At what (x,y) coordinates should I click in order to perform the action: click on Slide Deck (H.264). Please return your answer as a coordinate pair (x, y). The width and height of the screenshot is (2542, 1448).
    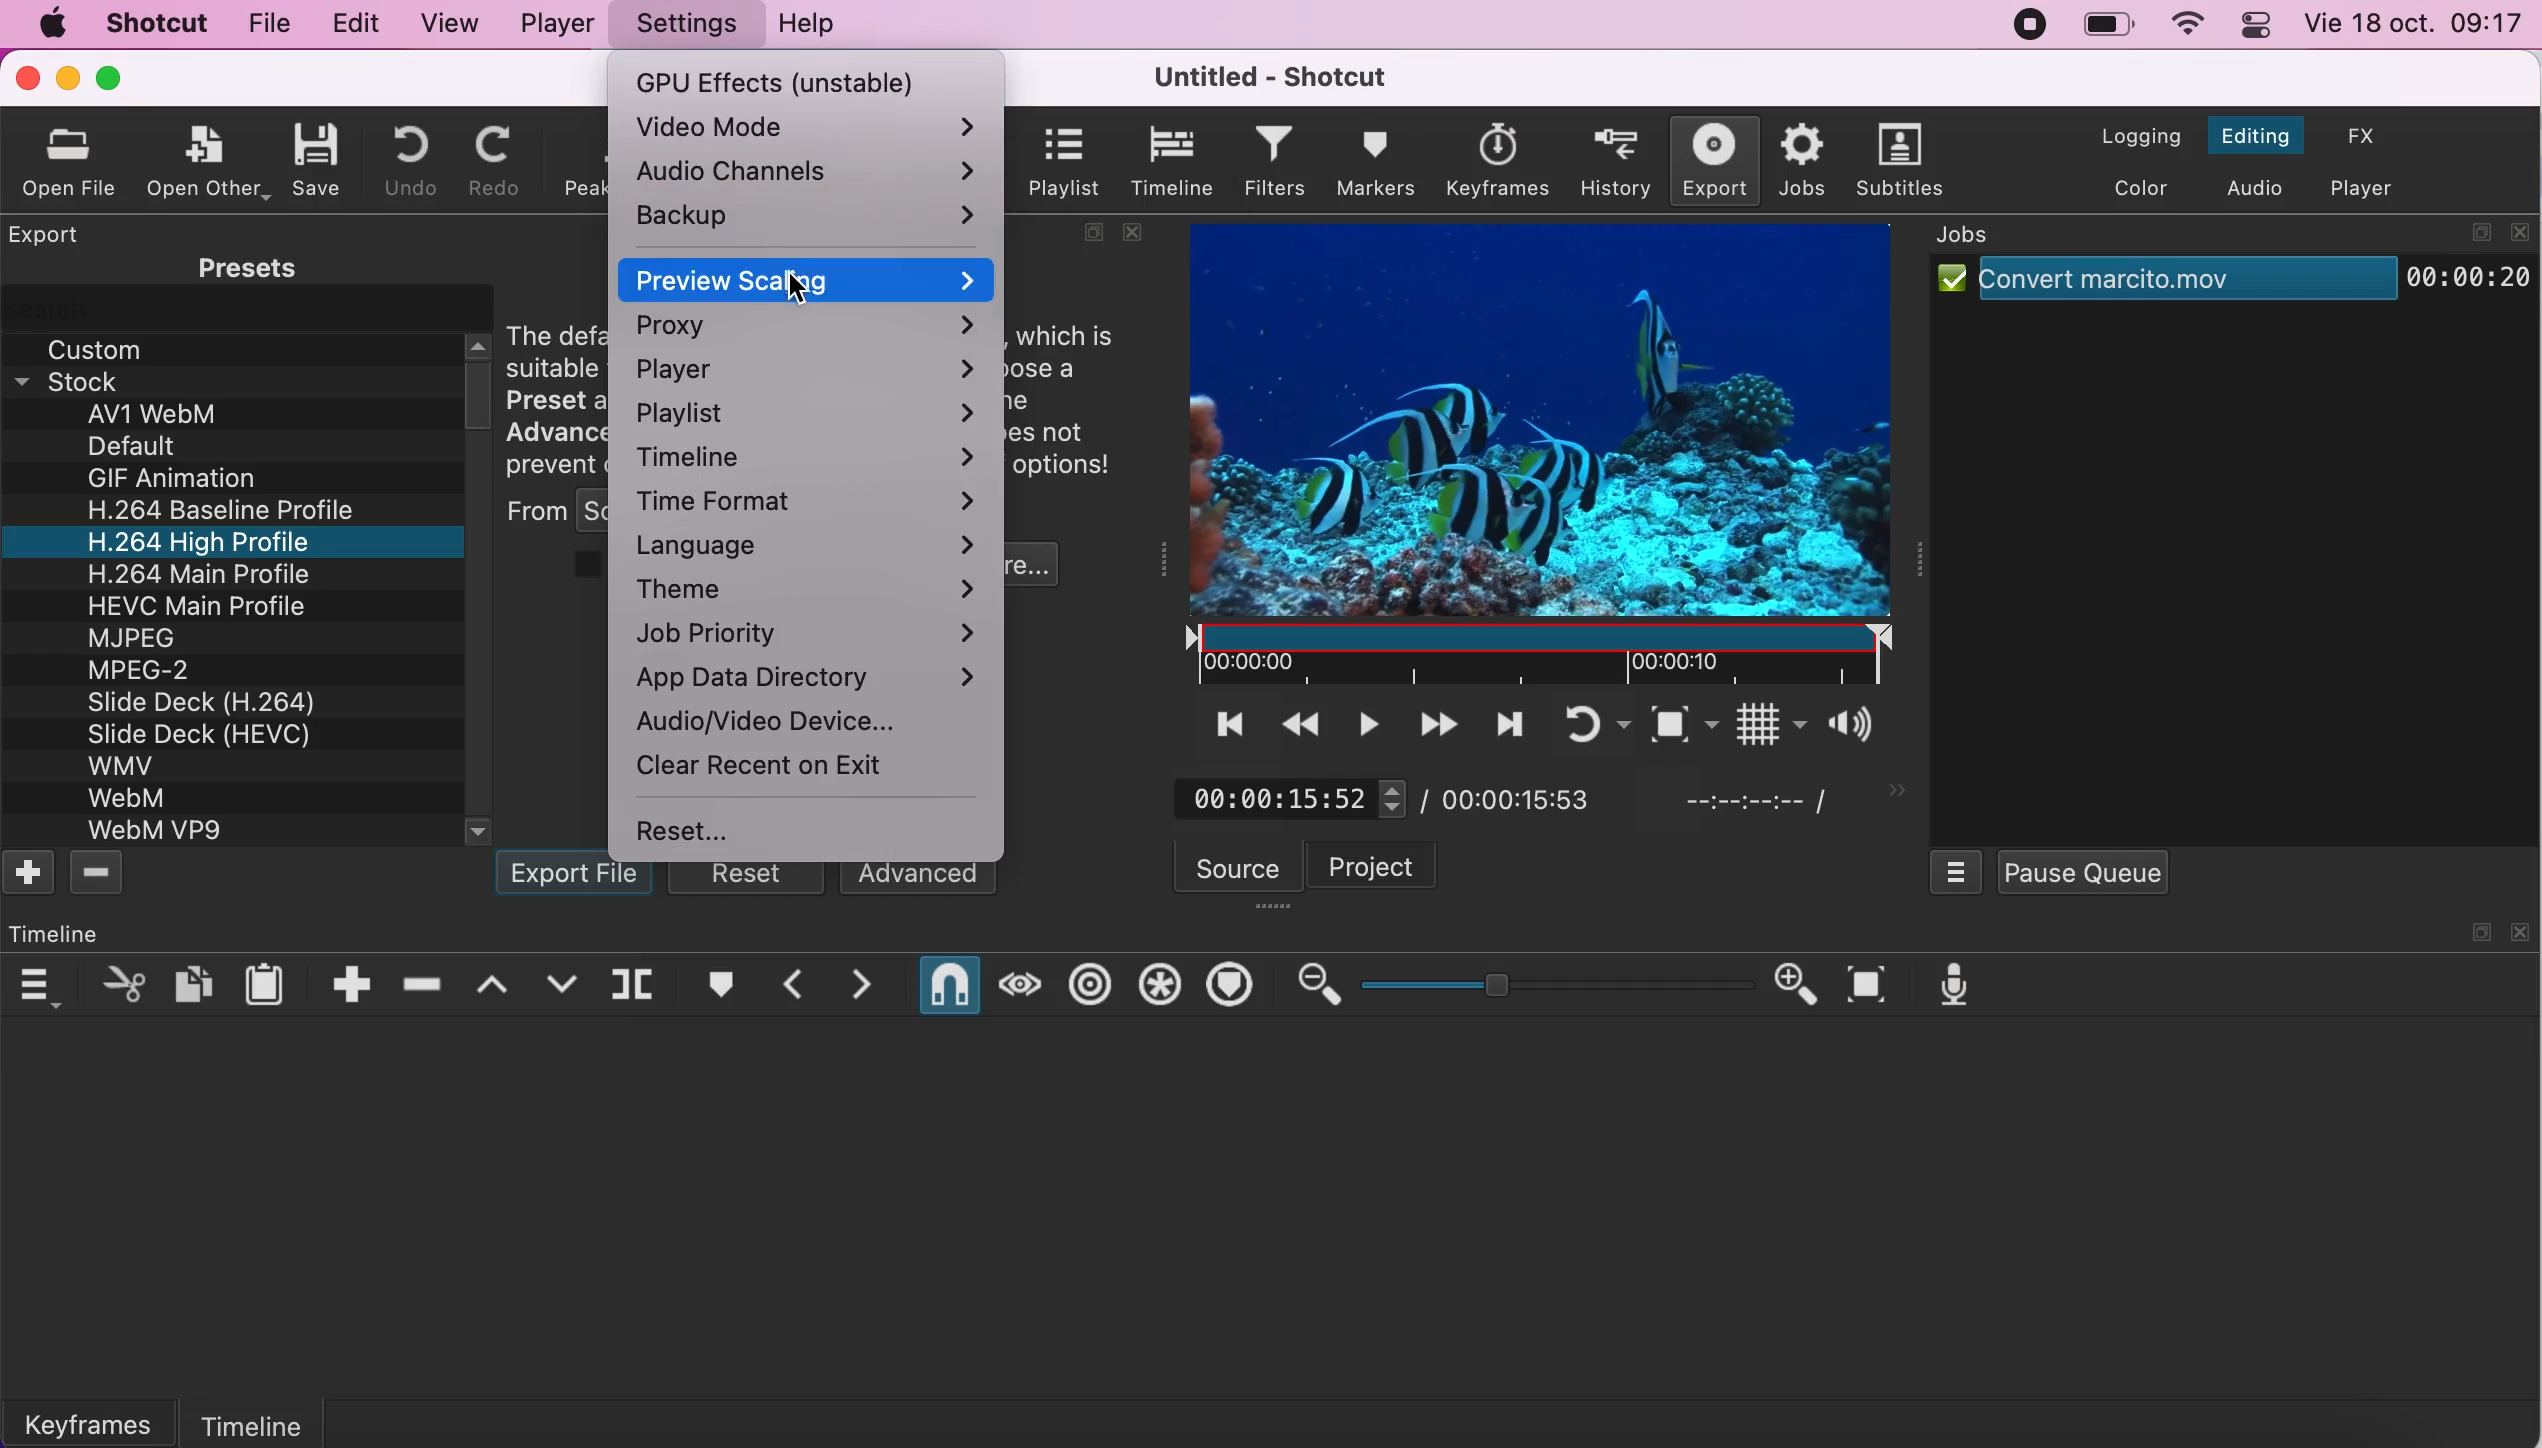
    Looking at the image, I should click on (203, 702).